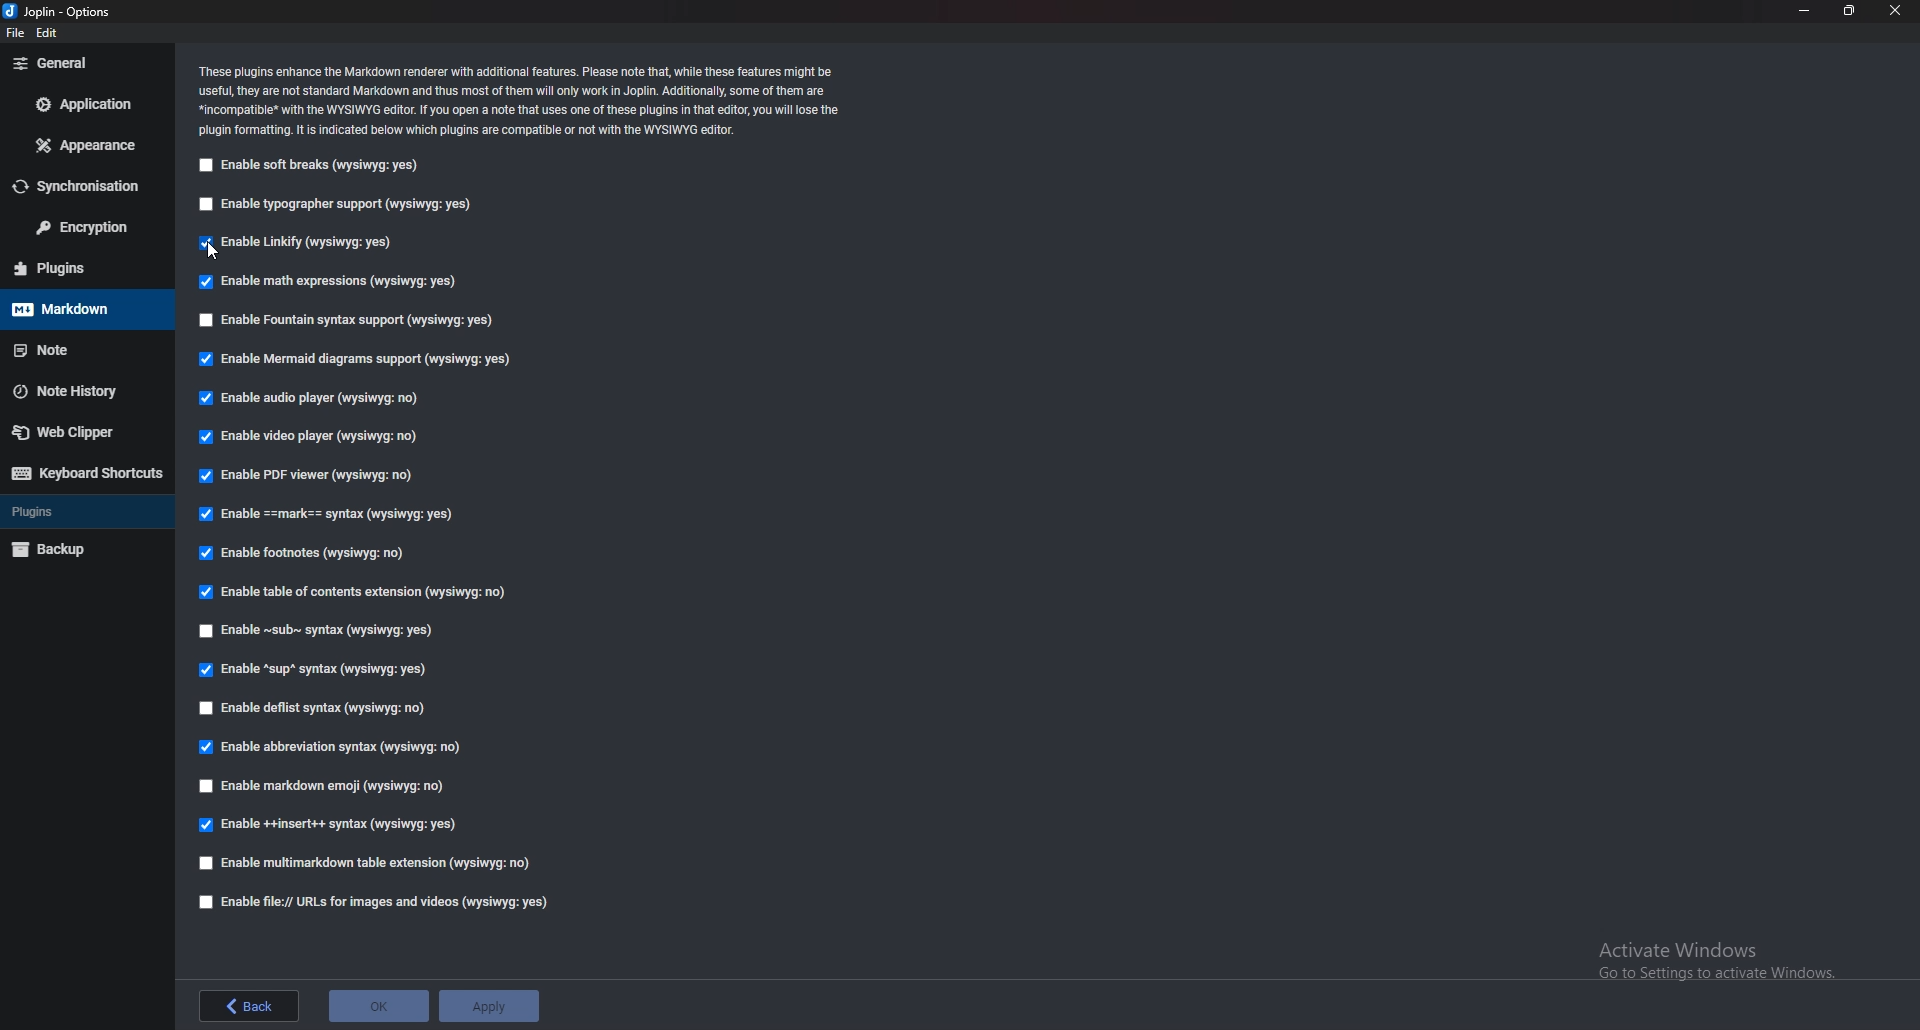  Describe the element at coordinates (360, 361) in the screenshot. I see `Enable mermaid diagrams` at that location.